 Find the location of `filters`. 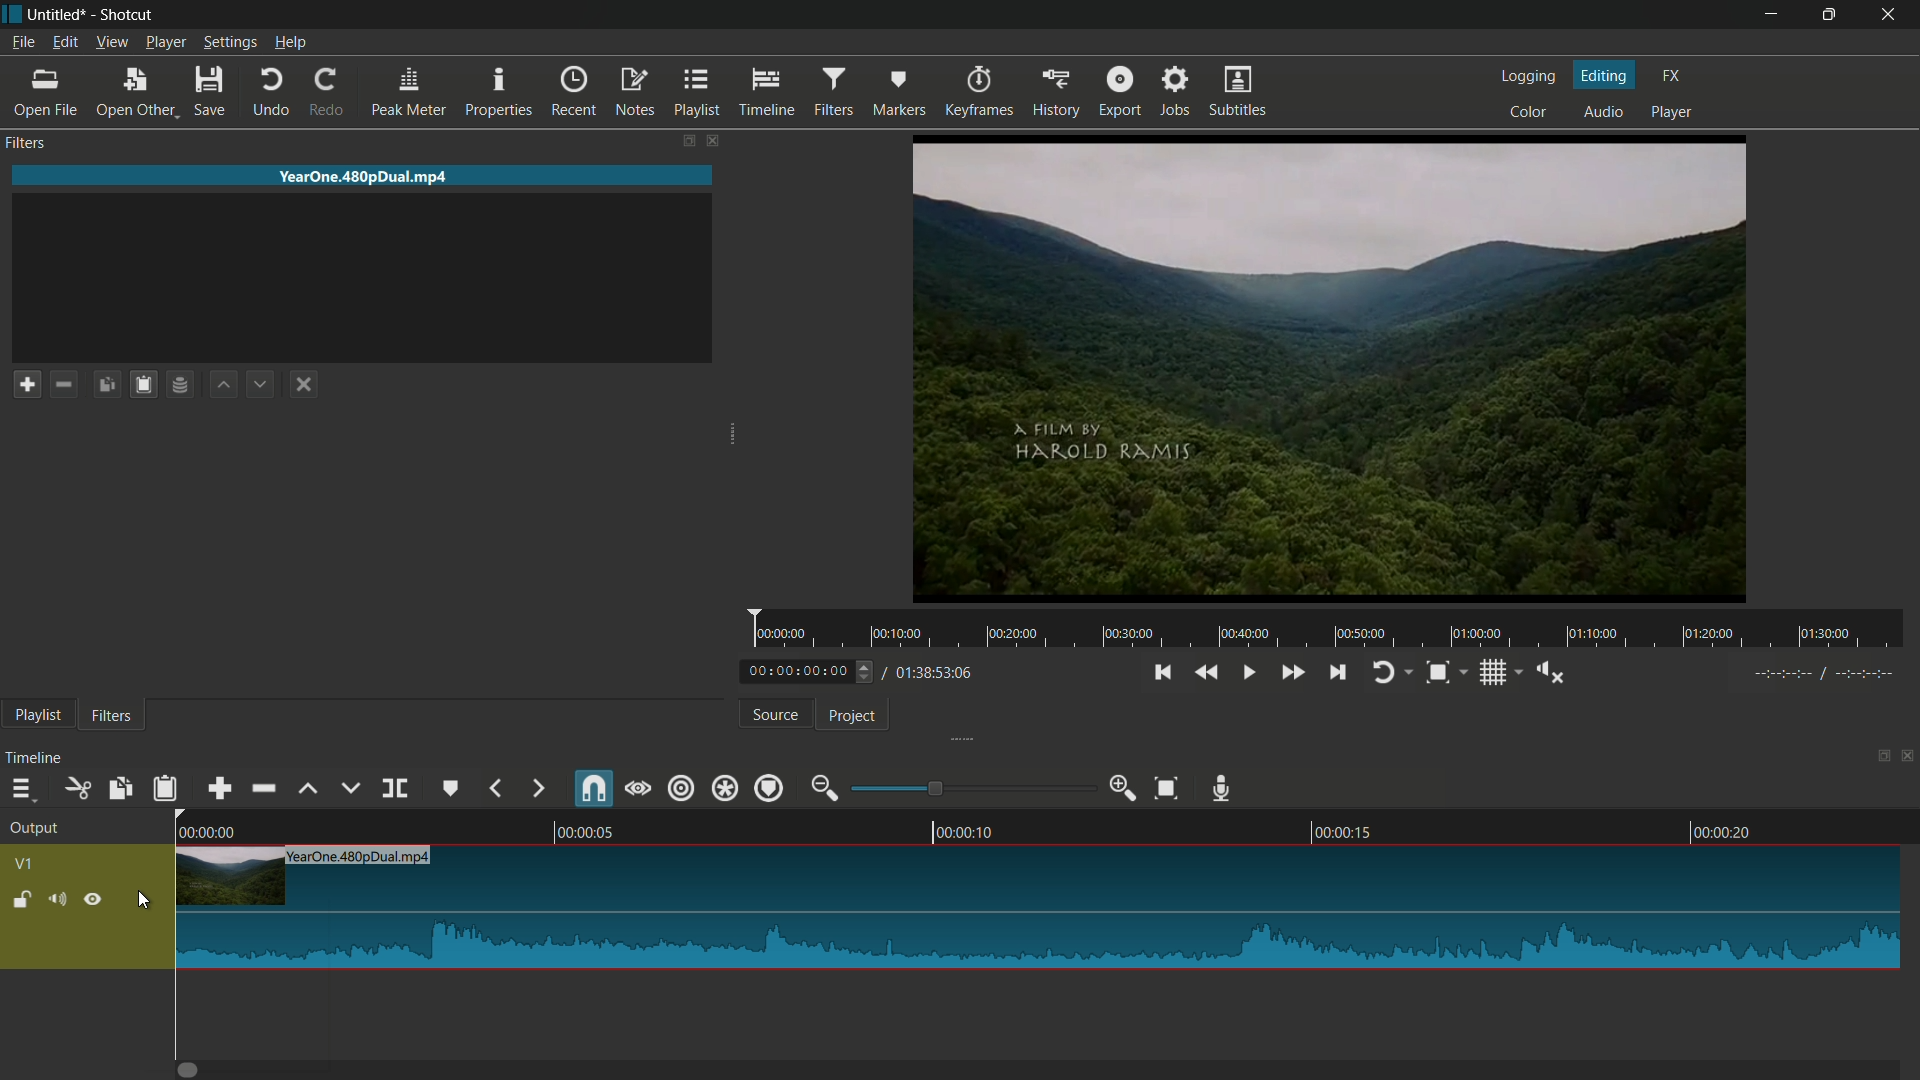

filters is located at coordinates (28, 144).